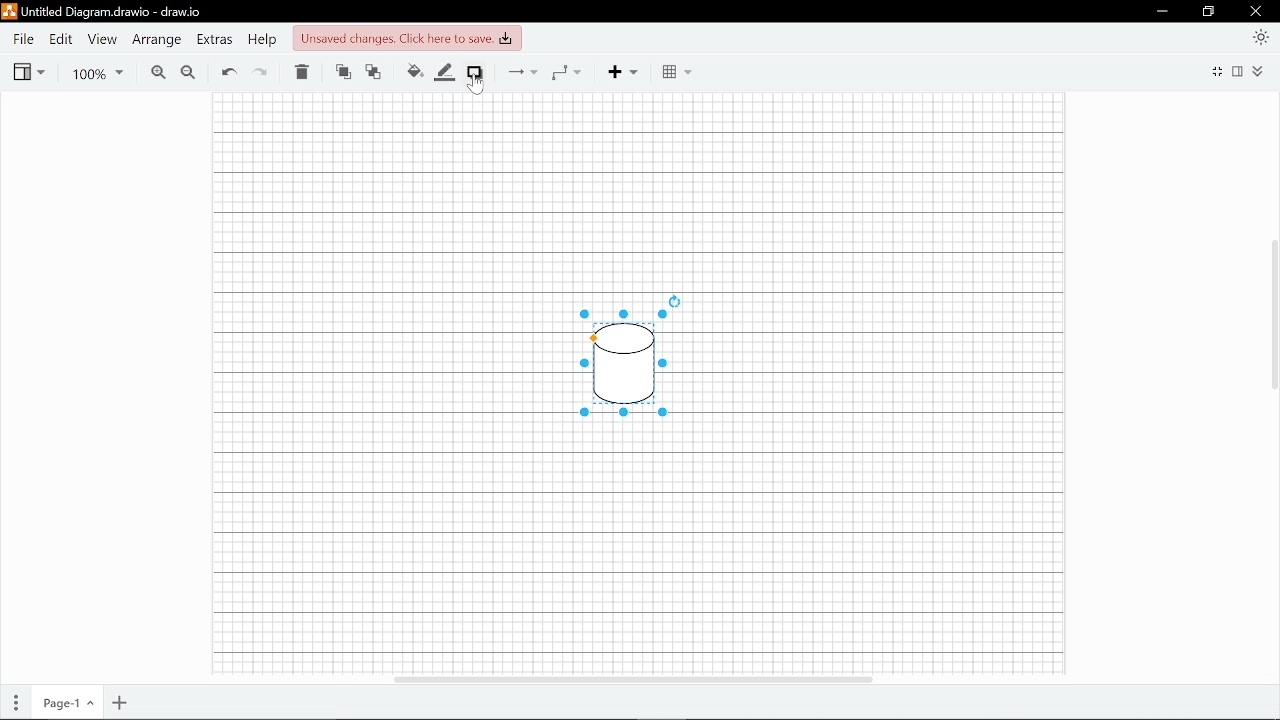  I want to click on Zoom in, so click(158, 72).